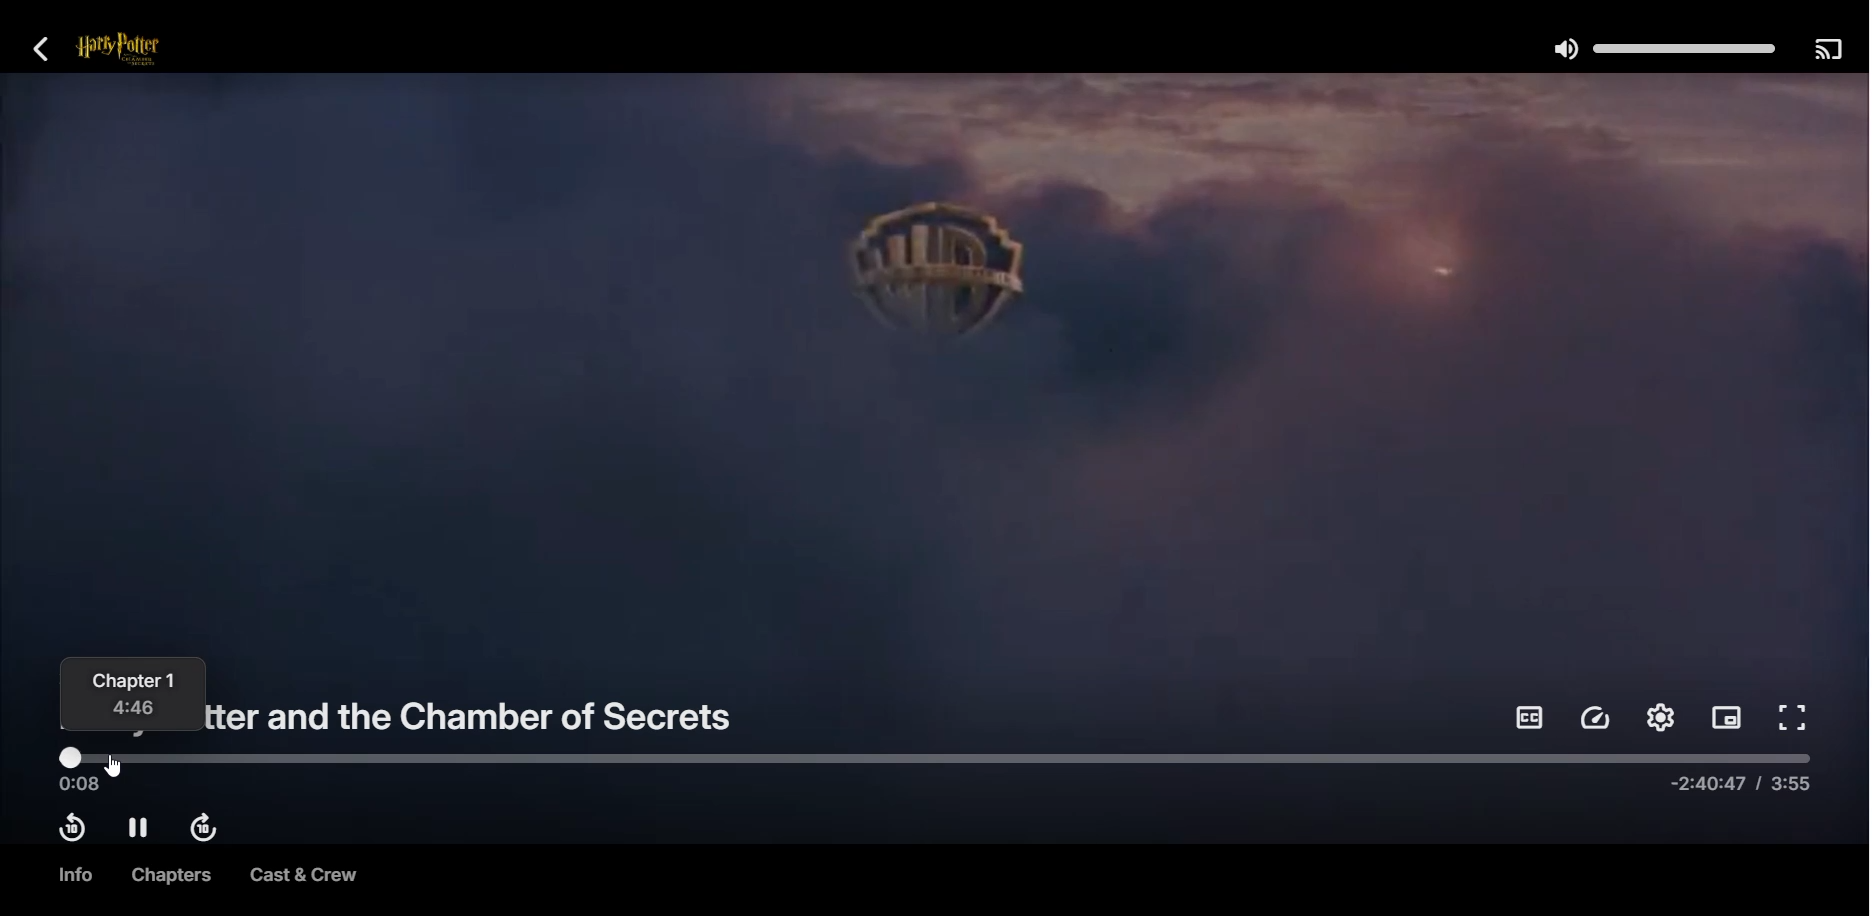 The height and width of the screenshot is (916, 1872). Describe the element at coordinates (1727, 720) in the screenshot. I see `Picture in picture` at that location.